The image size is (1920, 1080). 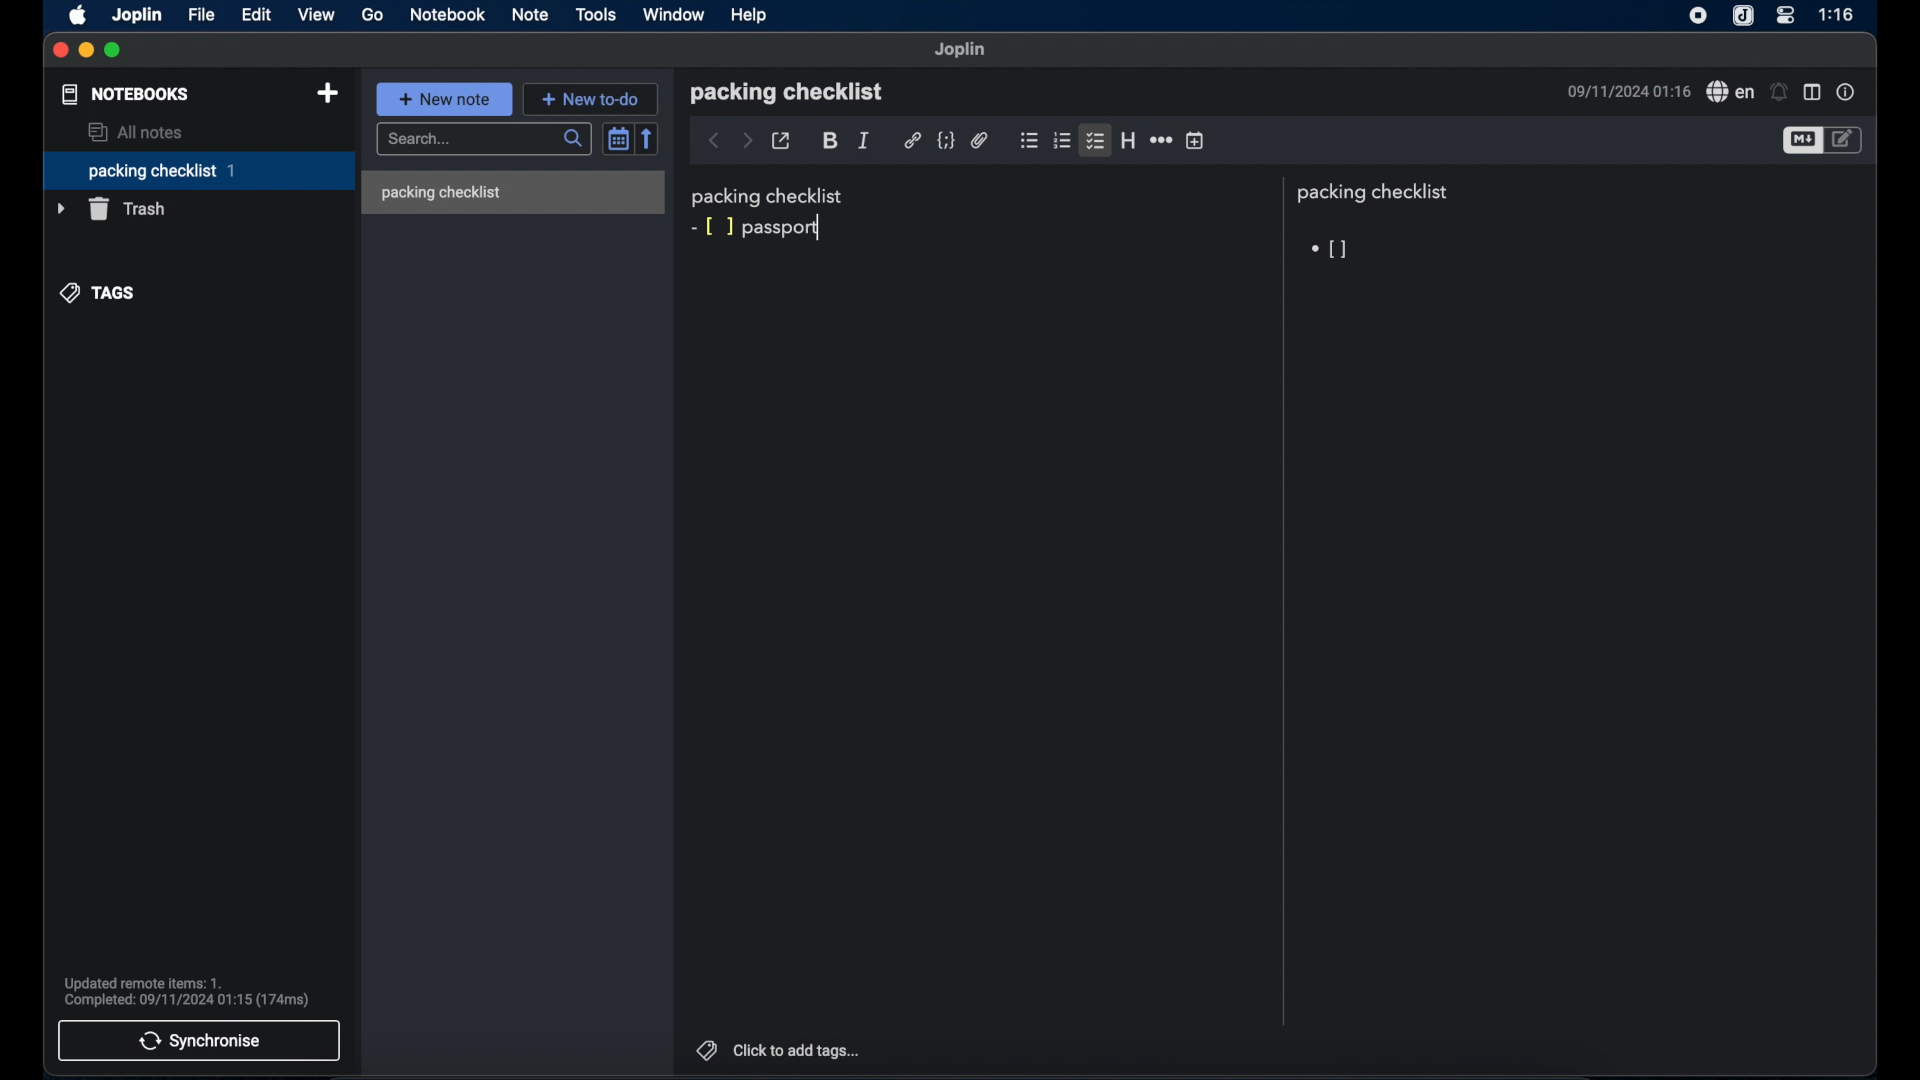 What do you see at coordinates (1845, 141) in the screenshot?
I see `toggle edito` at bounding box center [1845, 141].